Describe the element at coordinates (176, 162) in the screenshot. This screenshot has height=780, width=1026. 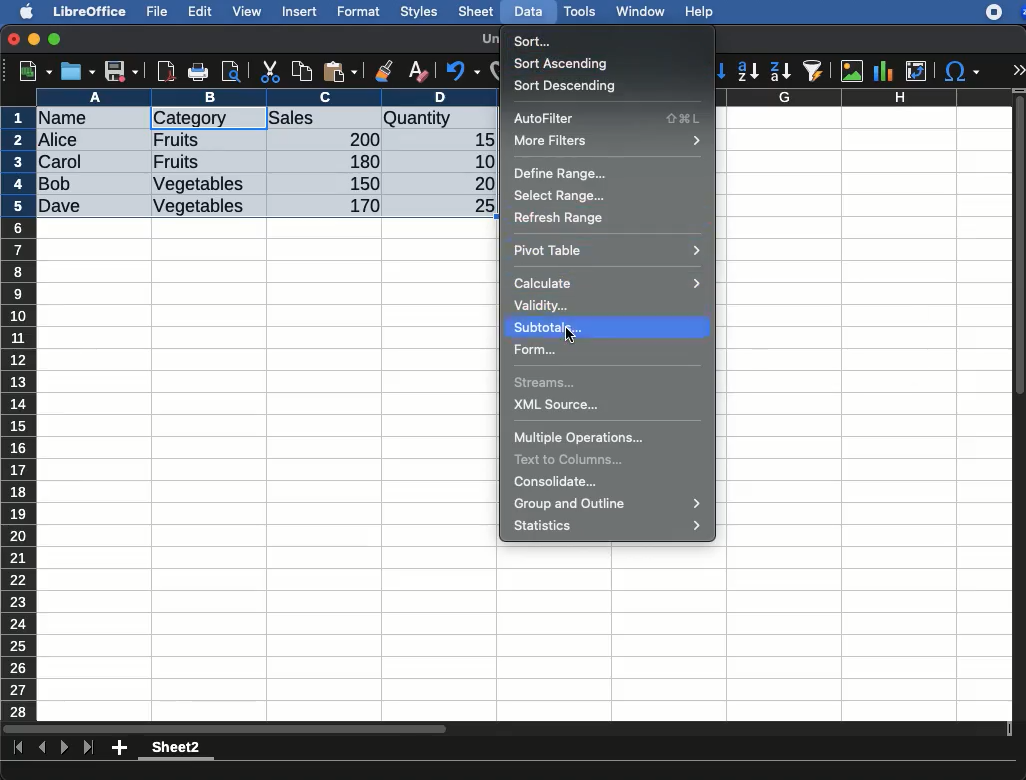
I see `Fruits` at that location.